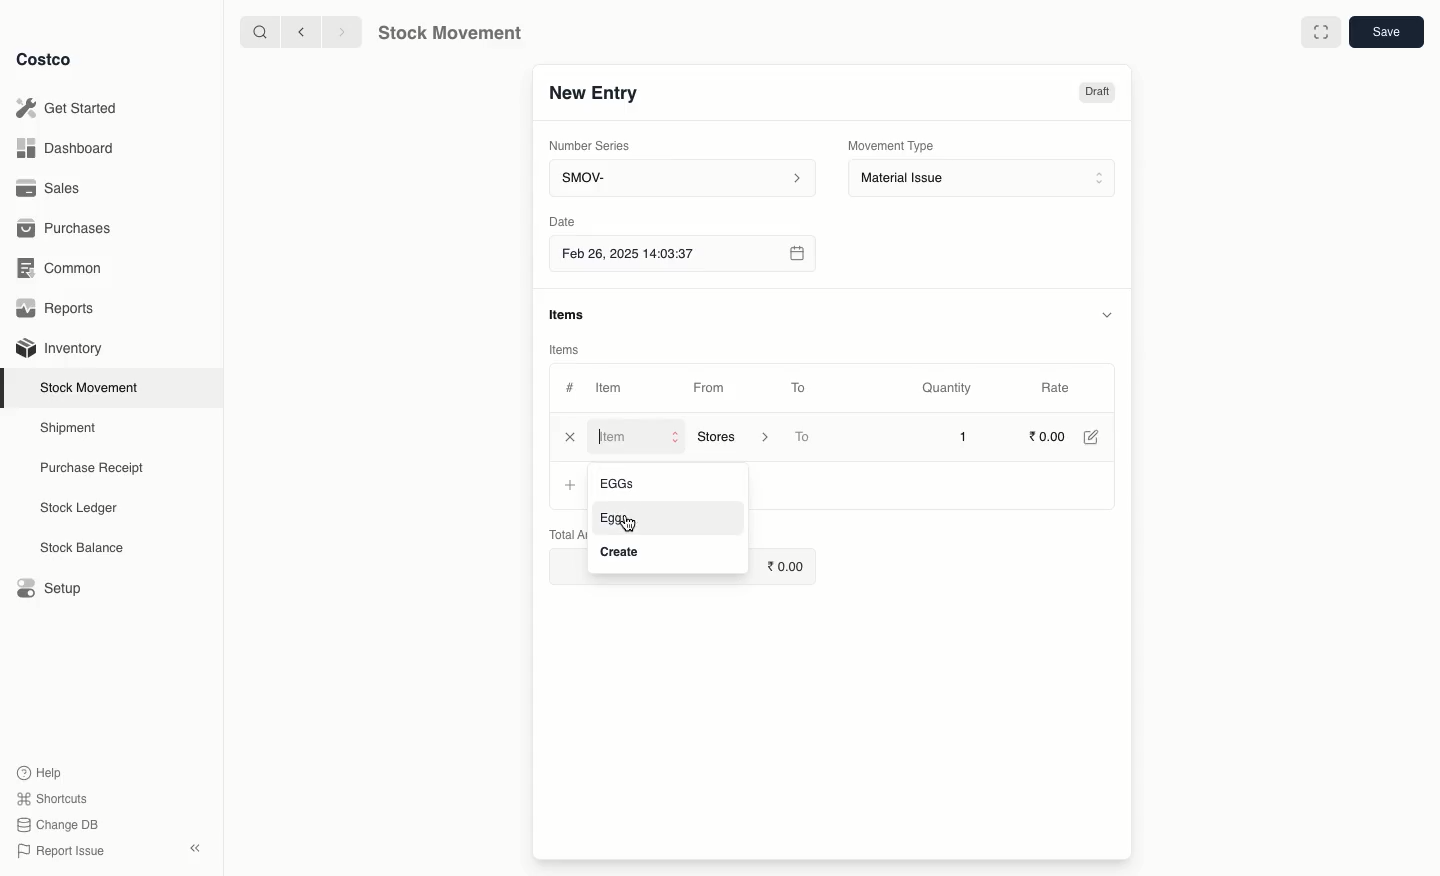 The image size is (1440, 876). I want to click on cursor, so click(630, 526).